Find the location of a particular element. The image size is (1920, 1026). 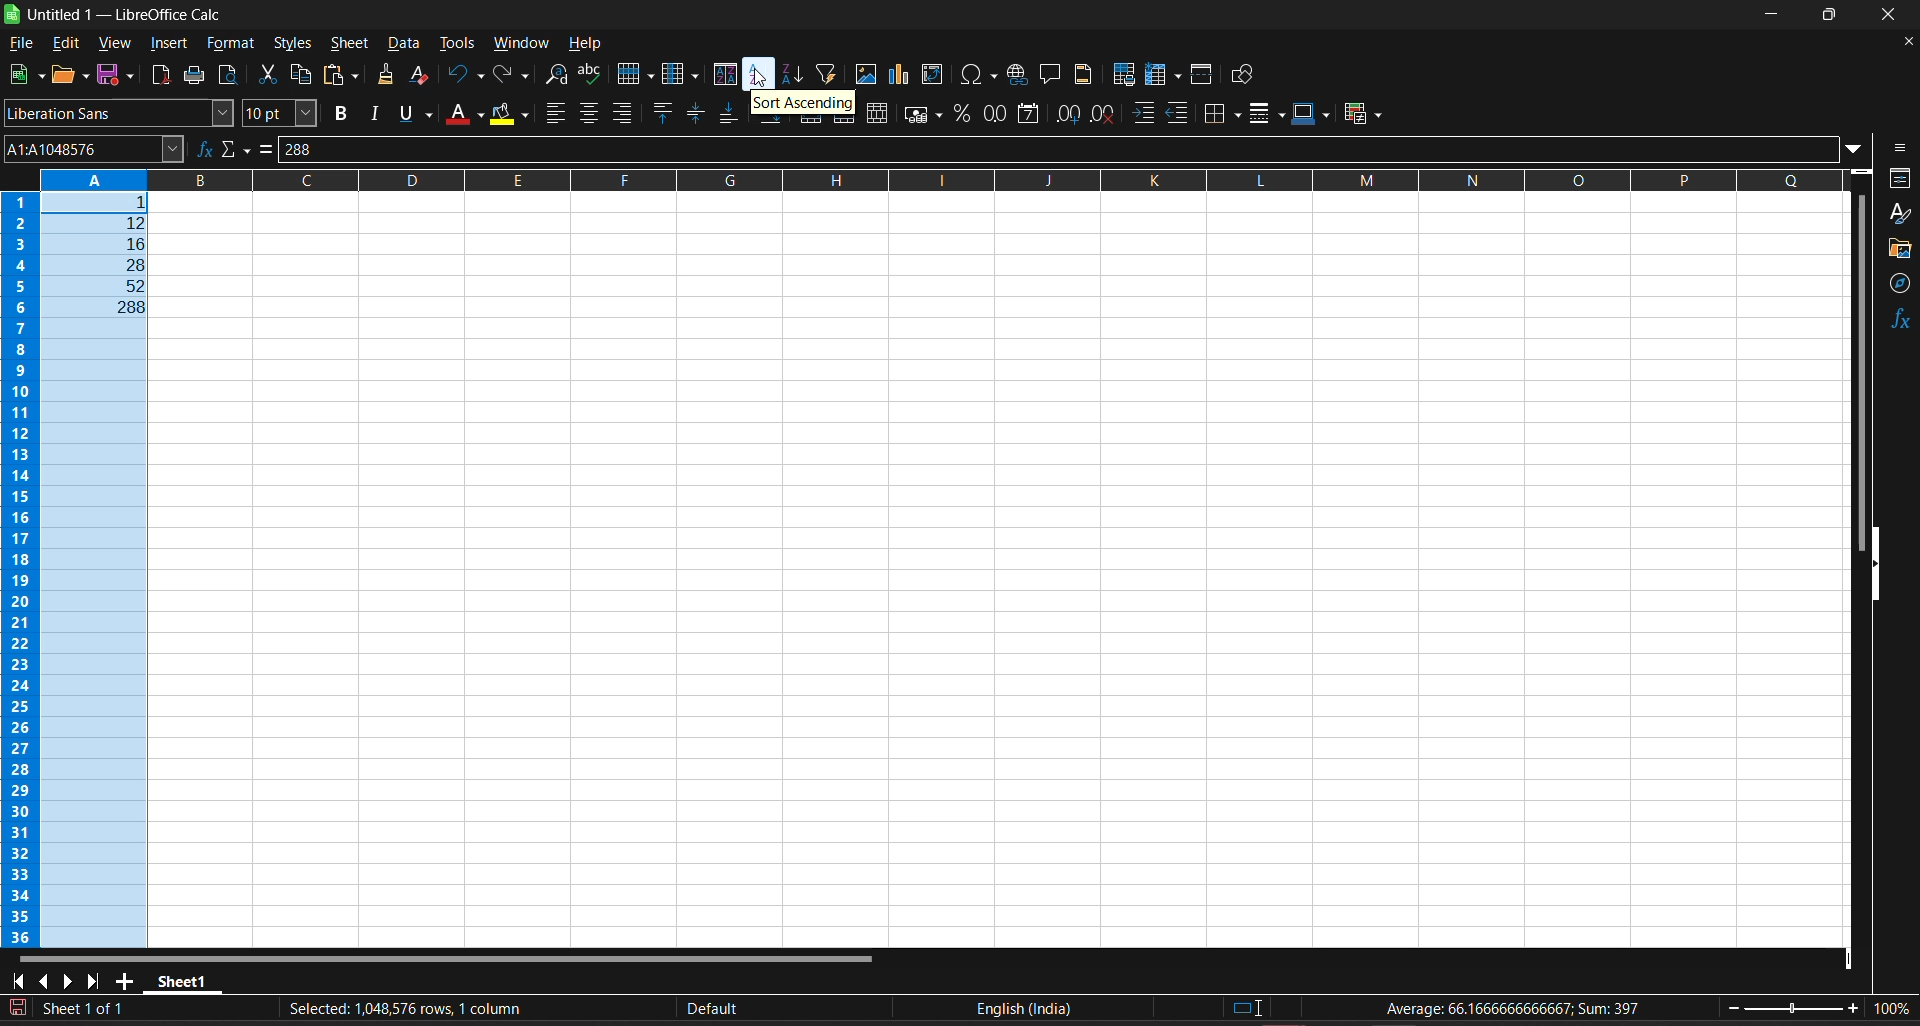

insert hyperlink is located at coordinates (1016, 74).